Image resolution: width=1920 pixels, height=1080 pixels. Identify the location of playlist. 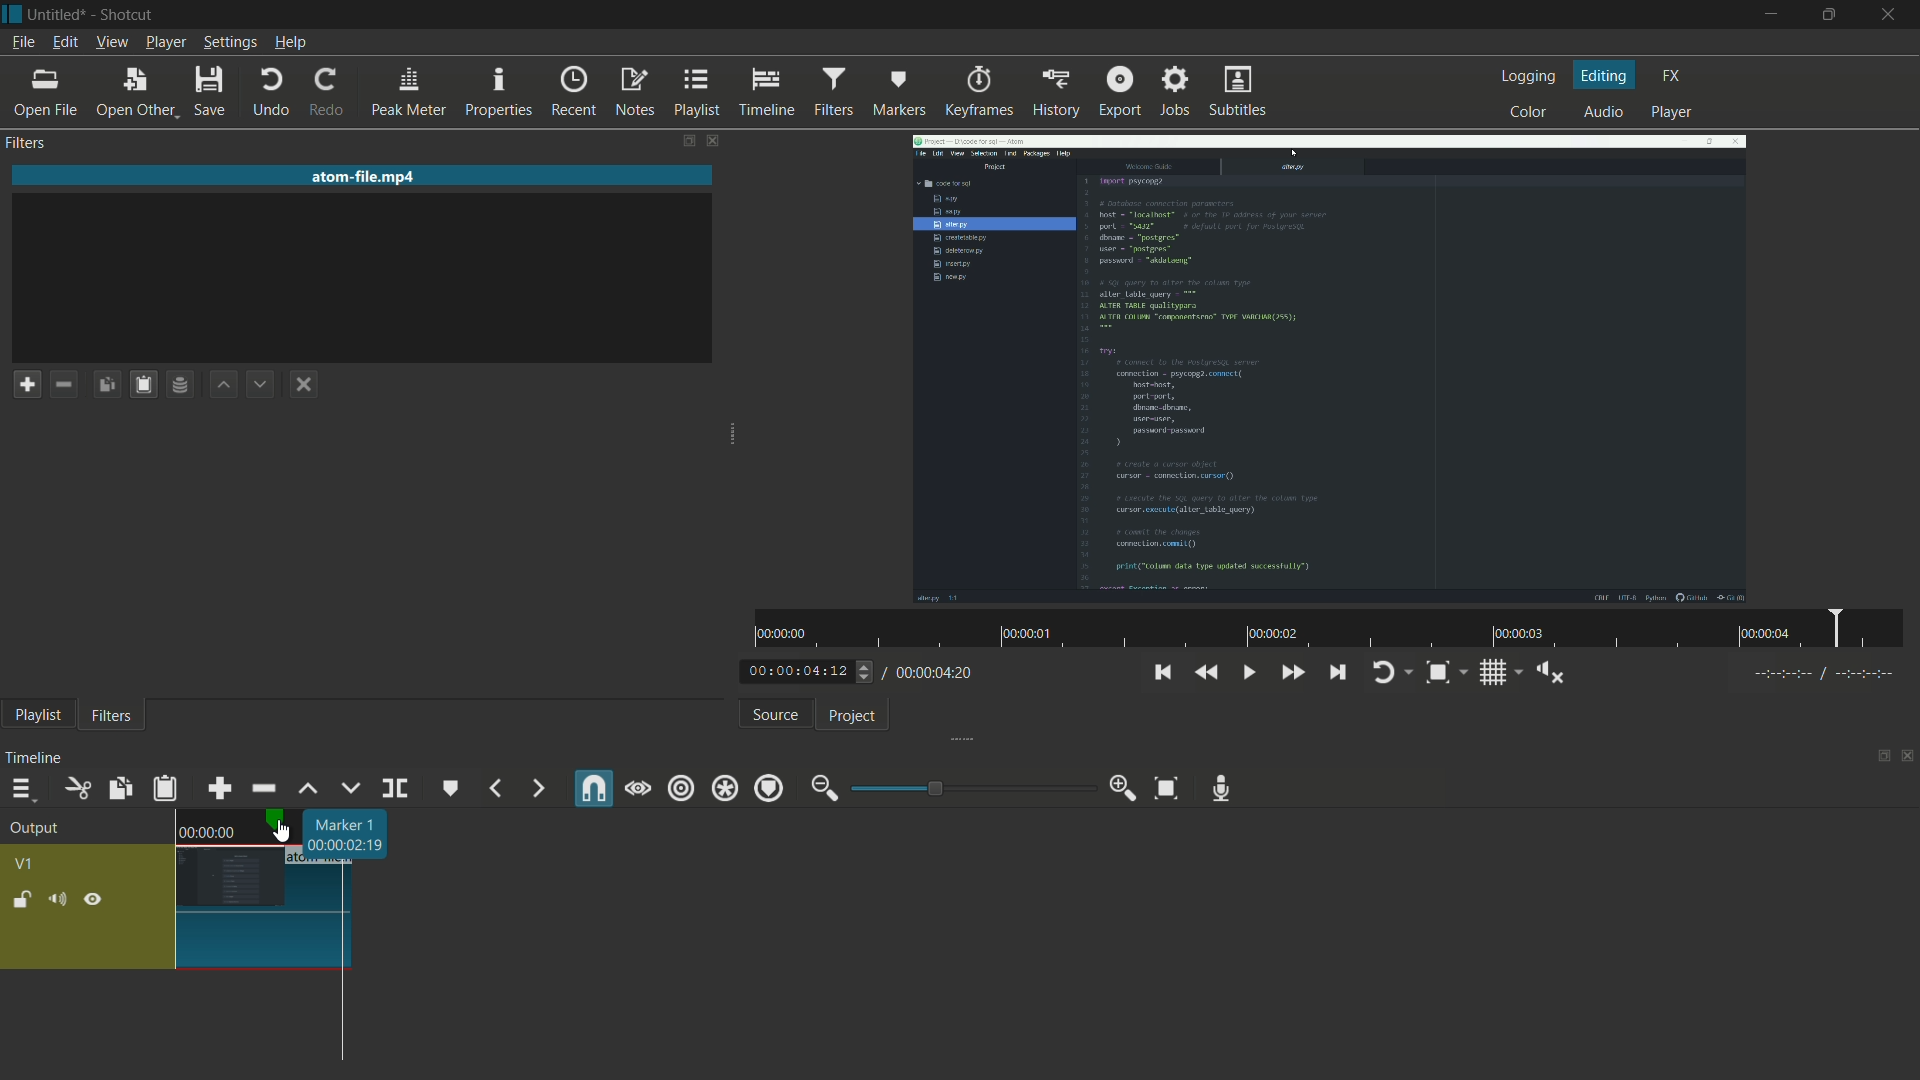
(693, 90).